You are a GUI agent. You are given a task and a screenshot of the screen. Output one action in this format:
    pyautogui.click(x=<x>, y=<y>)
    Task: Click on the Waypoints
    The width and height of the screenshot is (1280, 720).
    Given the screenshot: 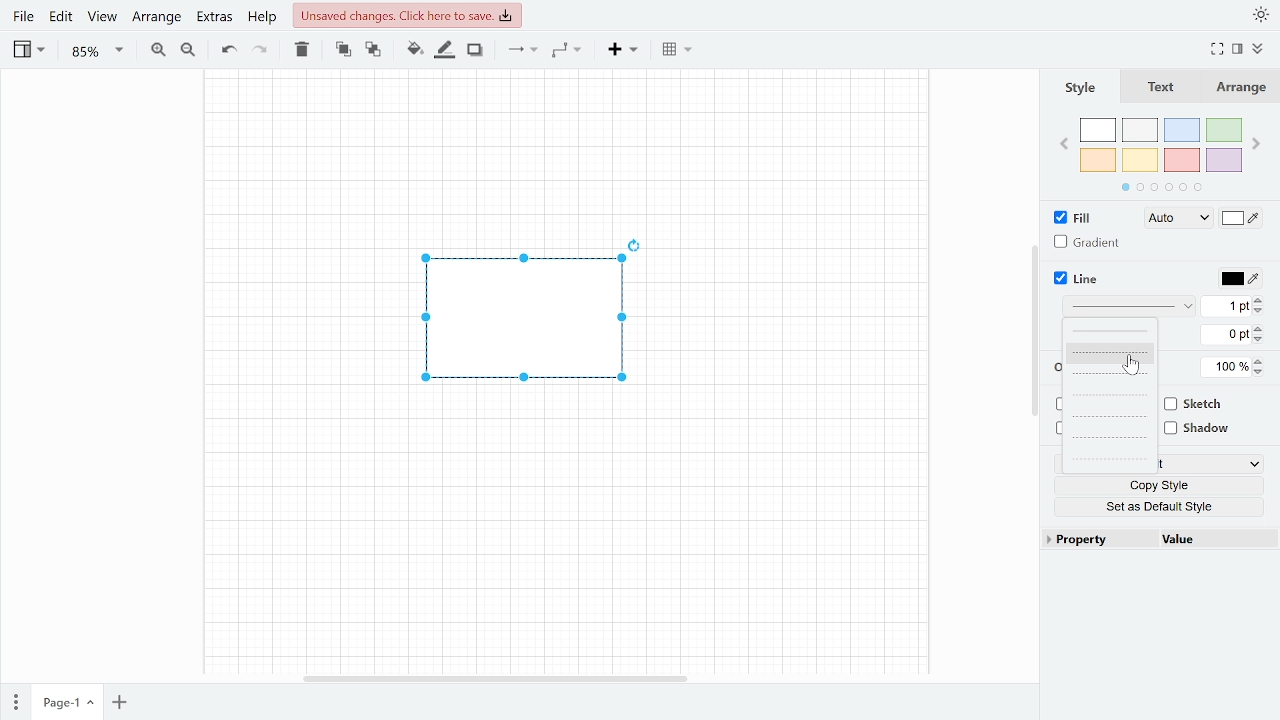 What is the action you would take?
    pyautogui.click(x=566, y=52)
    